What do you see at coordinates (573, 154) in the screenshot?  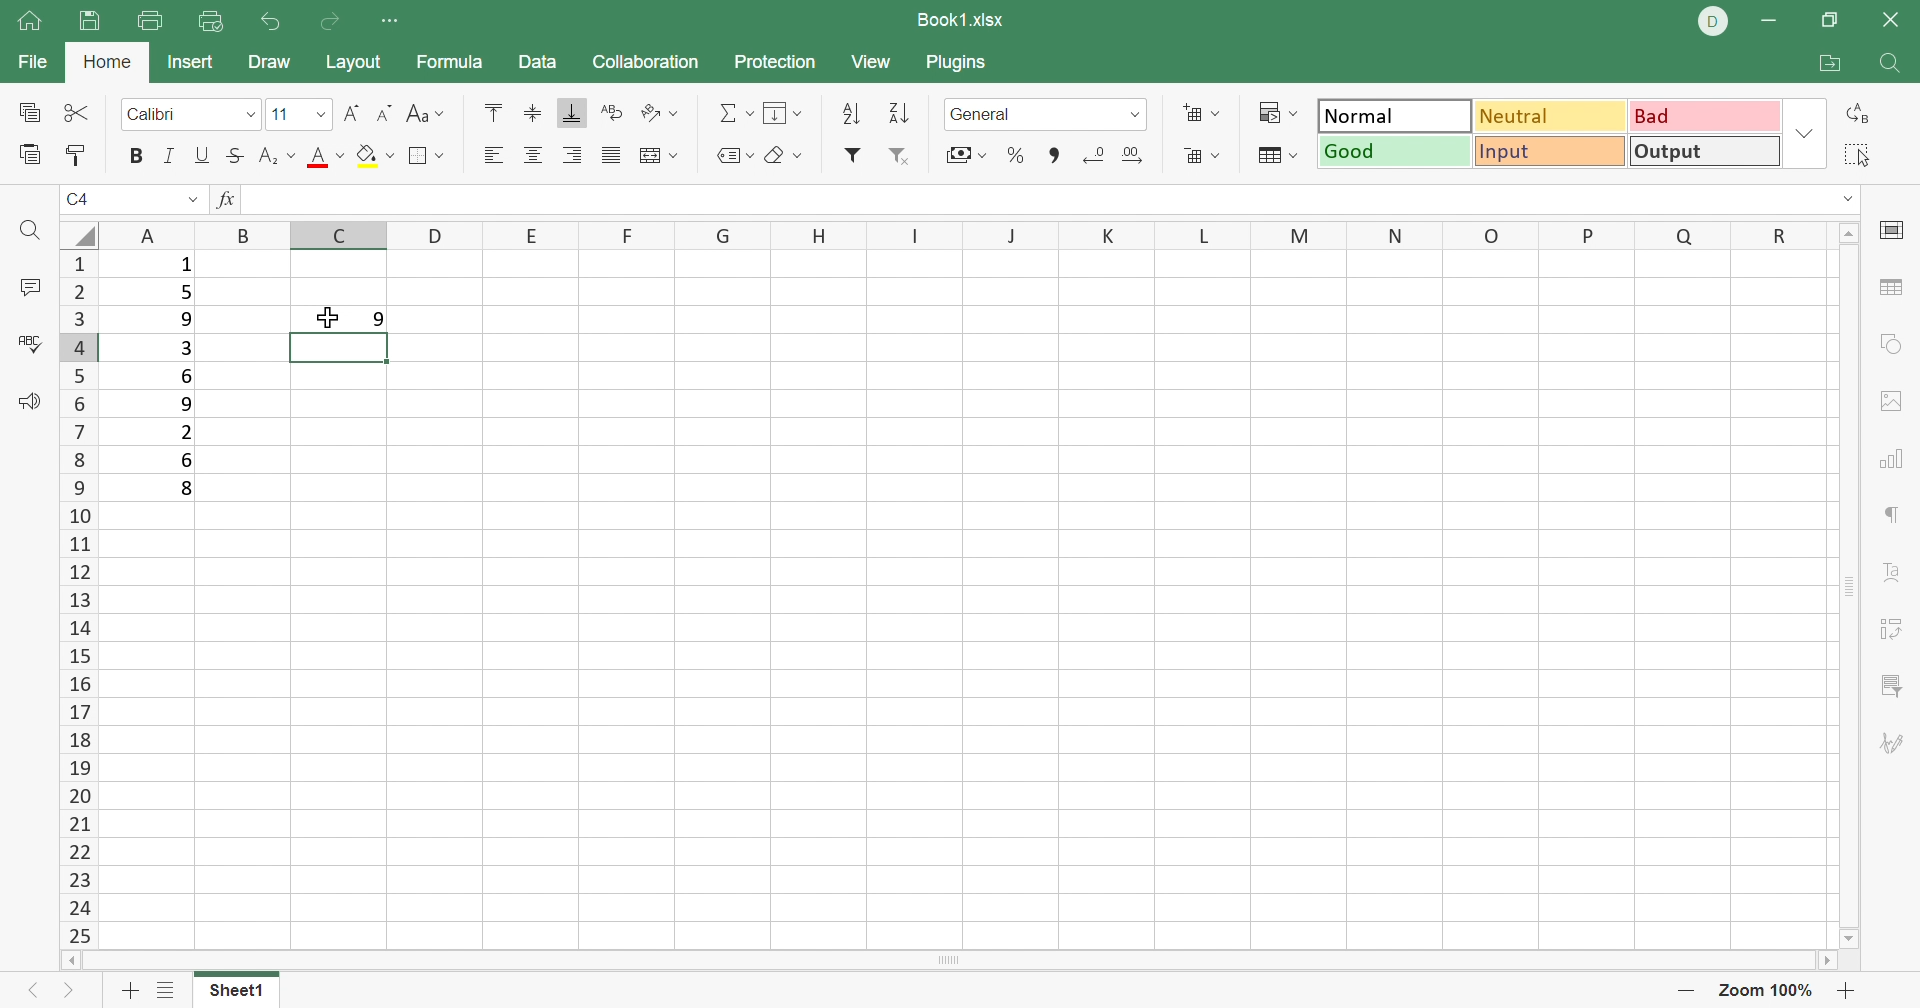 I see `Align Right` at bounding box center [573, 154].